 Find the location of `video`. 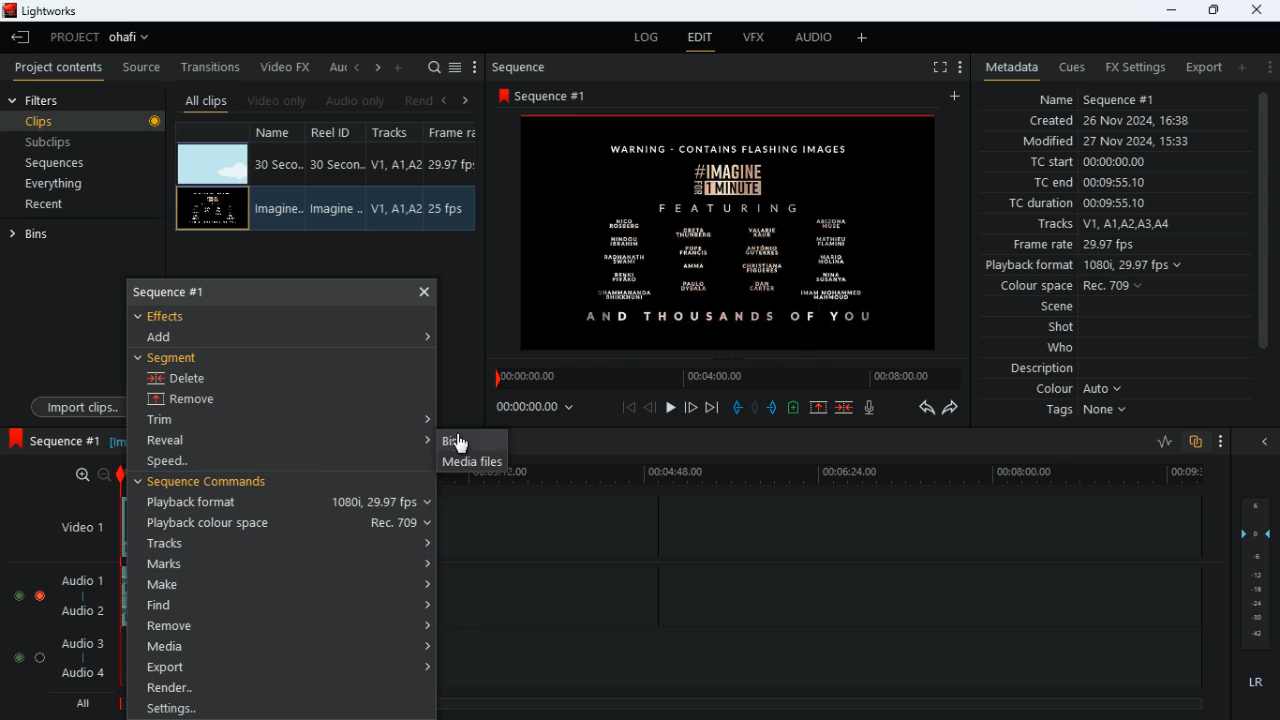

video is located at coordinates (212, 208).